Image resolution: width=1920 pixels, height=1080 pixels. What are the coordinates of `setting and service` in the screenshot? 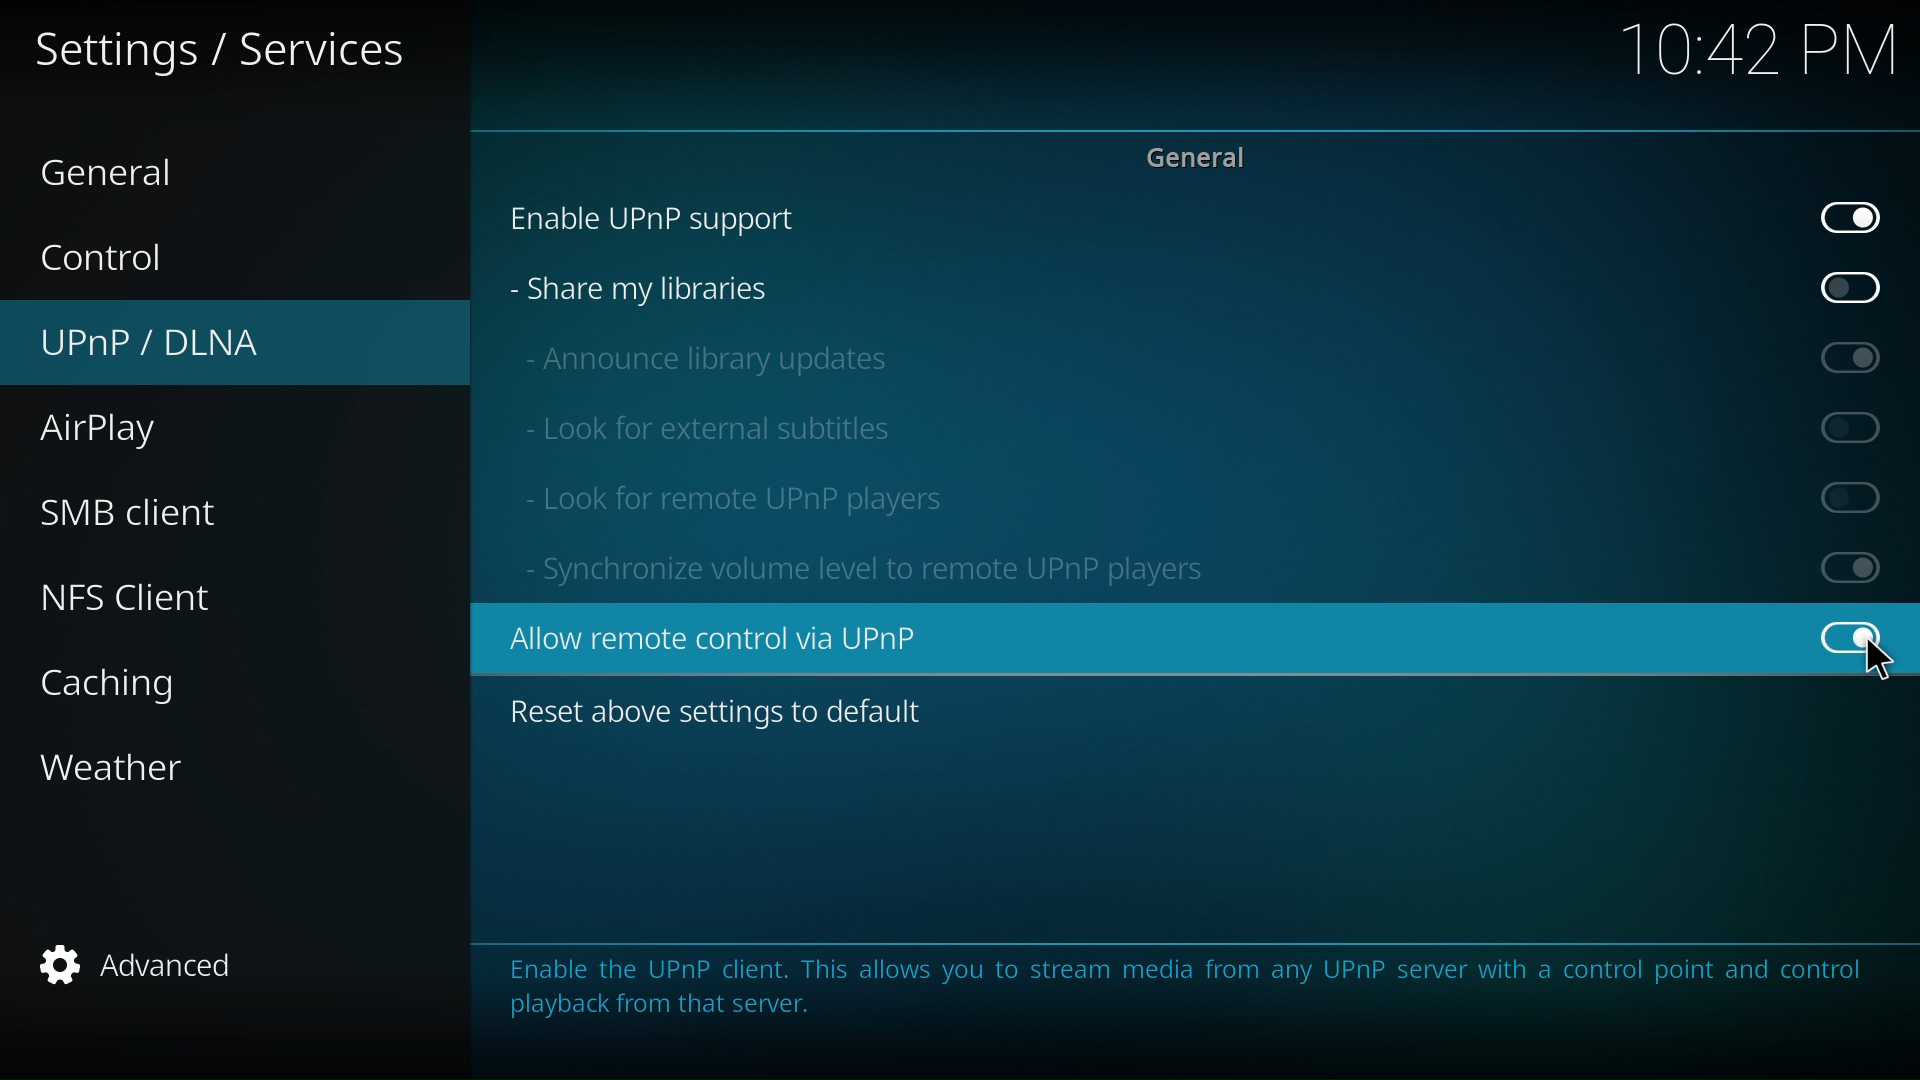 It's located at (223, 53).